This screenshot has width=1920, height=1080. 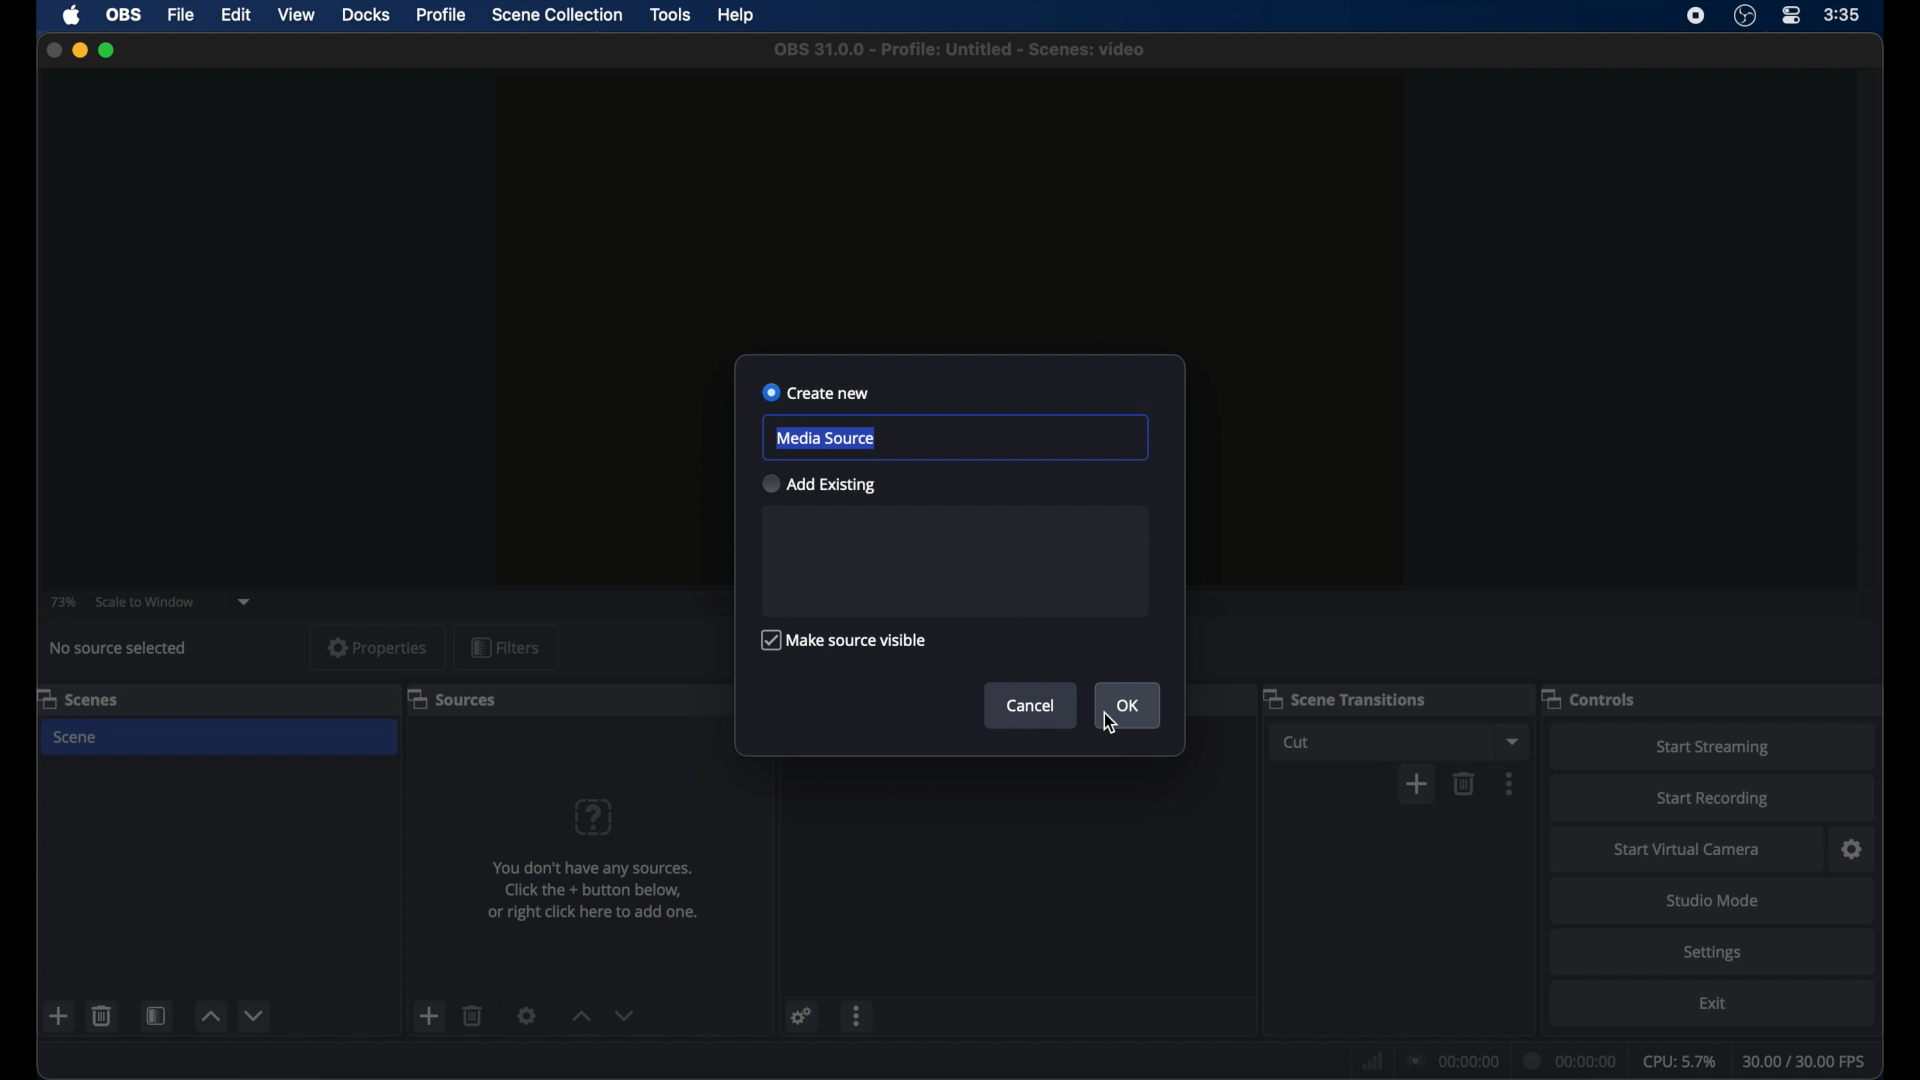 I want to click on 73%, so click(x=62, y=602).